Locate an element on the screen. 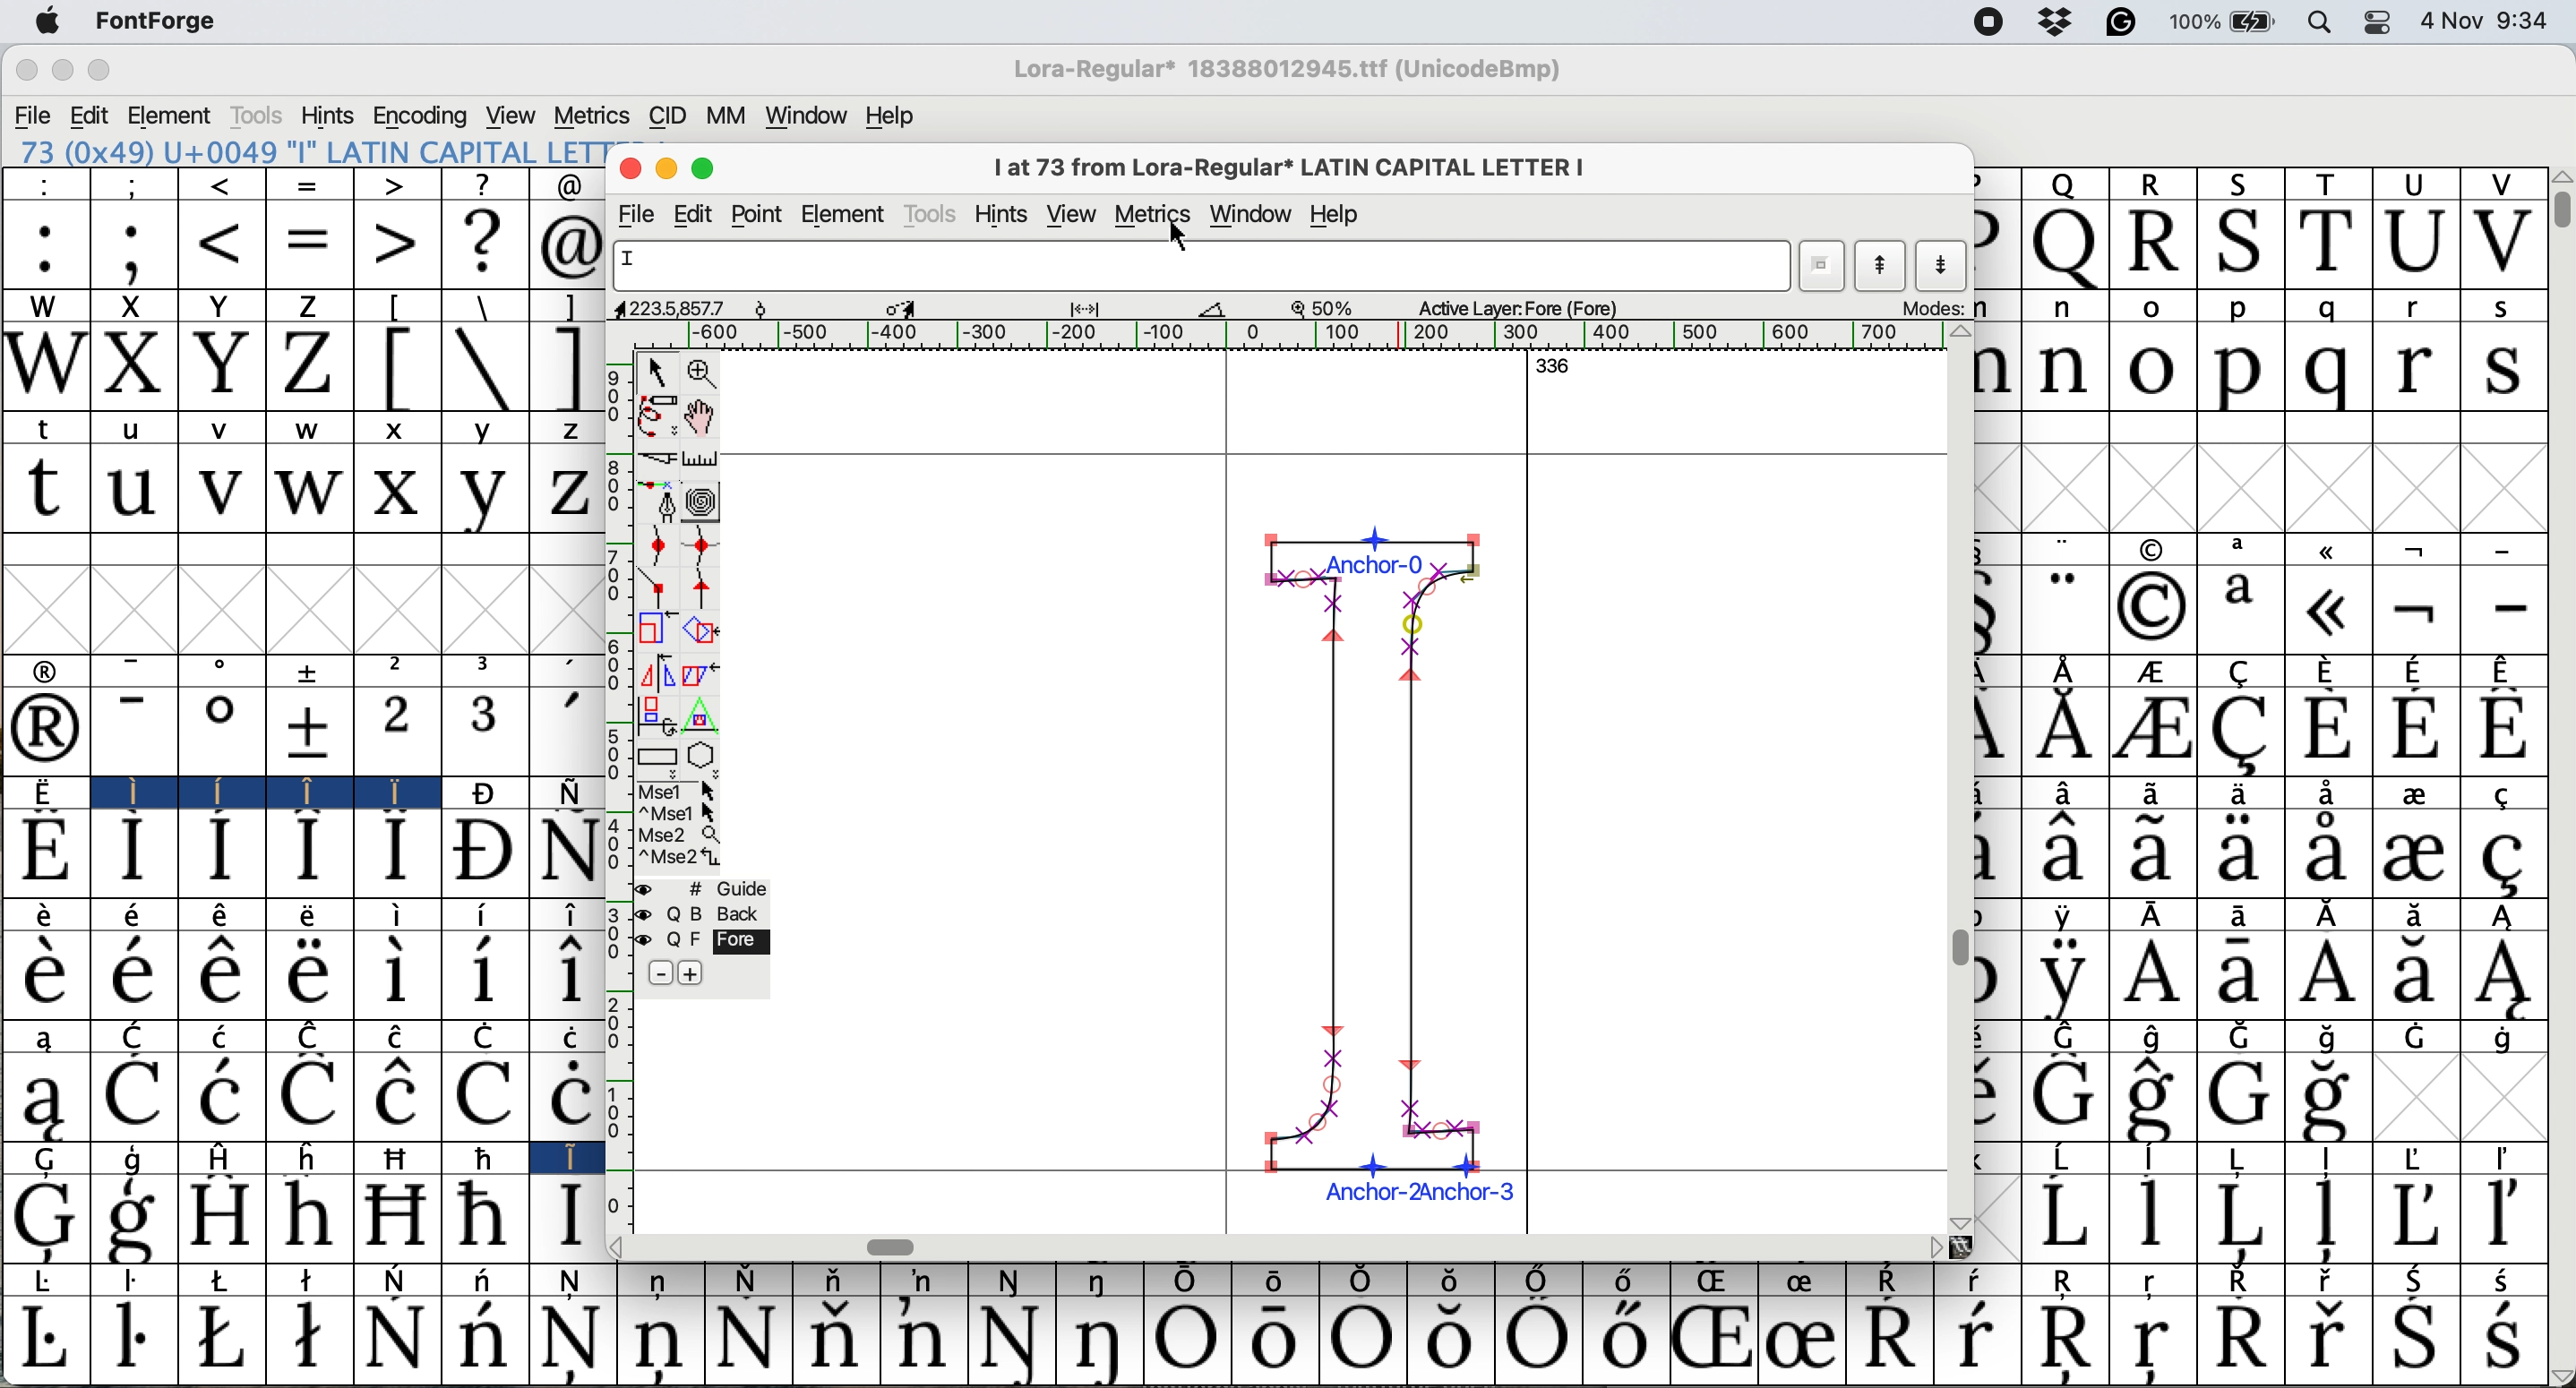 The image size is (2576, 1388). Symbol is located at coordinates (2060, 976).